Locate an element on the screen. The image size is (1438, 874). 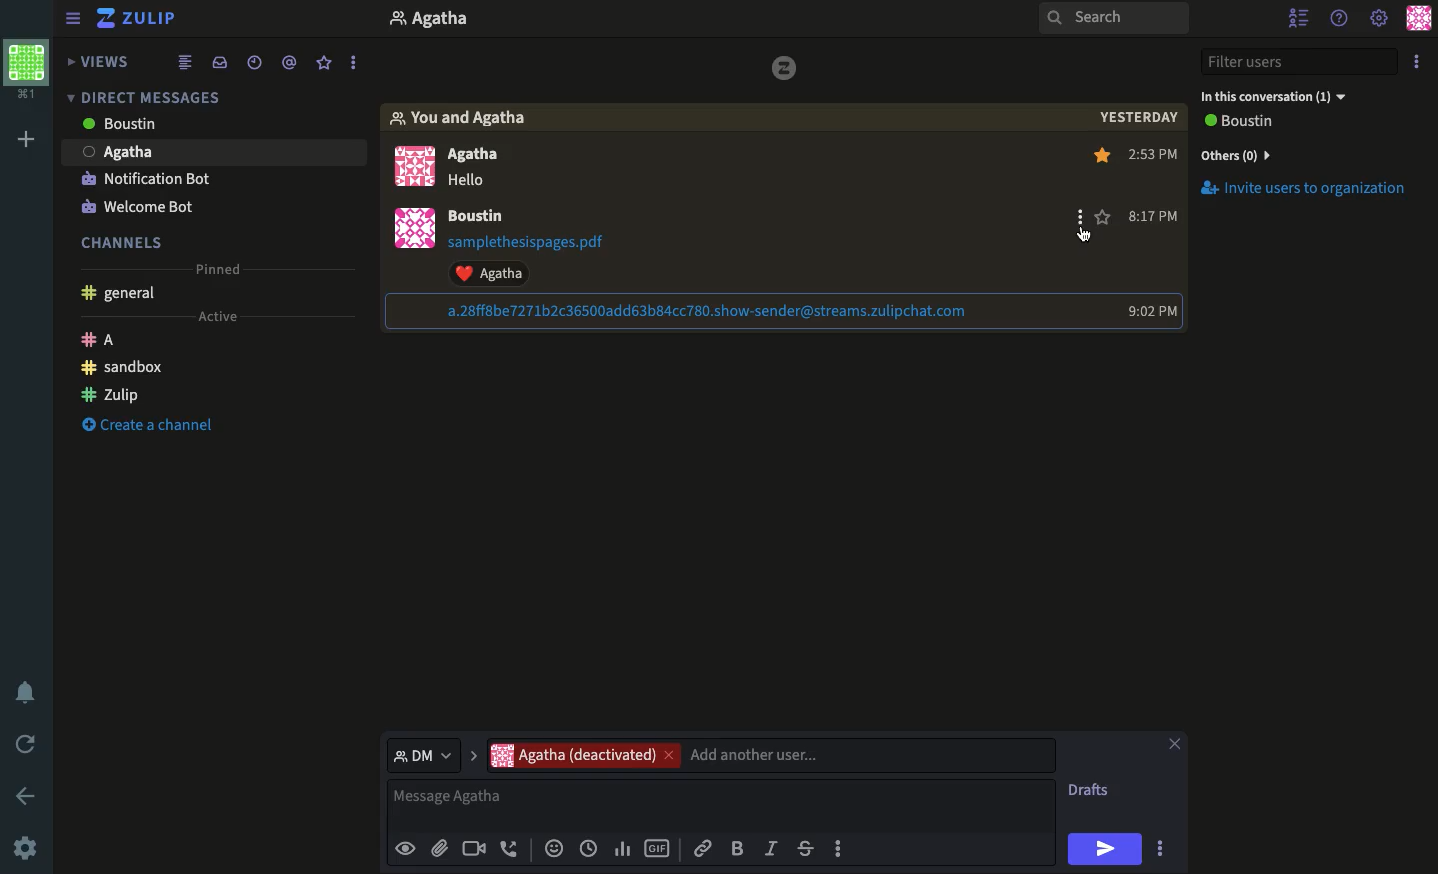
message is located at coordinates (475, 182).